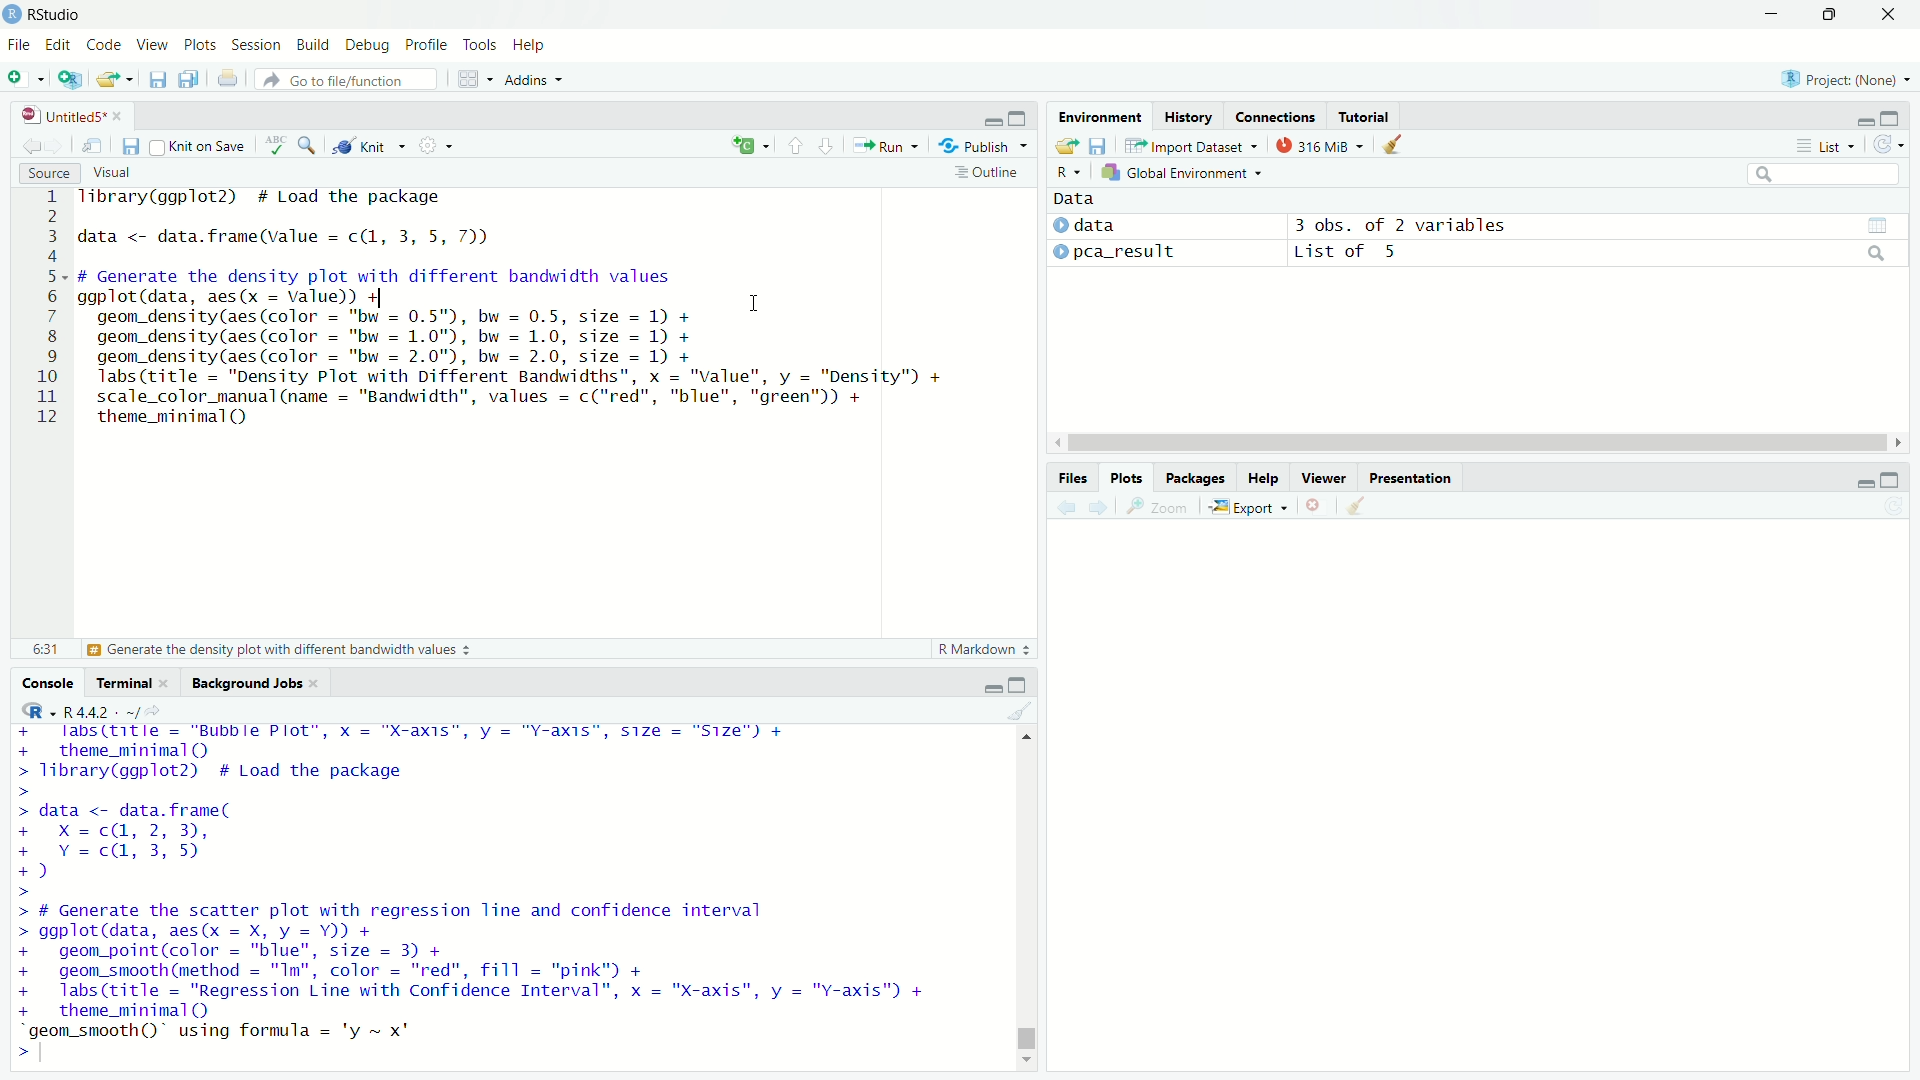 The image size is (1920, 1080). What do you see at coordinates (1097, 507) in the screenshot?
I see `Next plot` at bounding box center [1097, 507].